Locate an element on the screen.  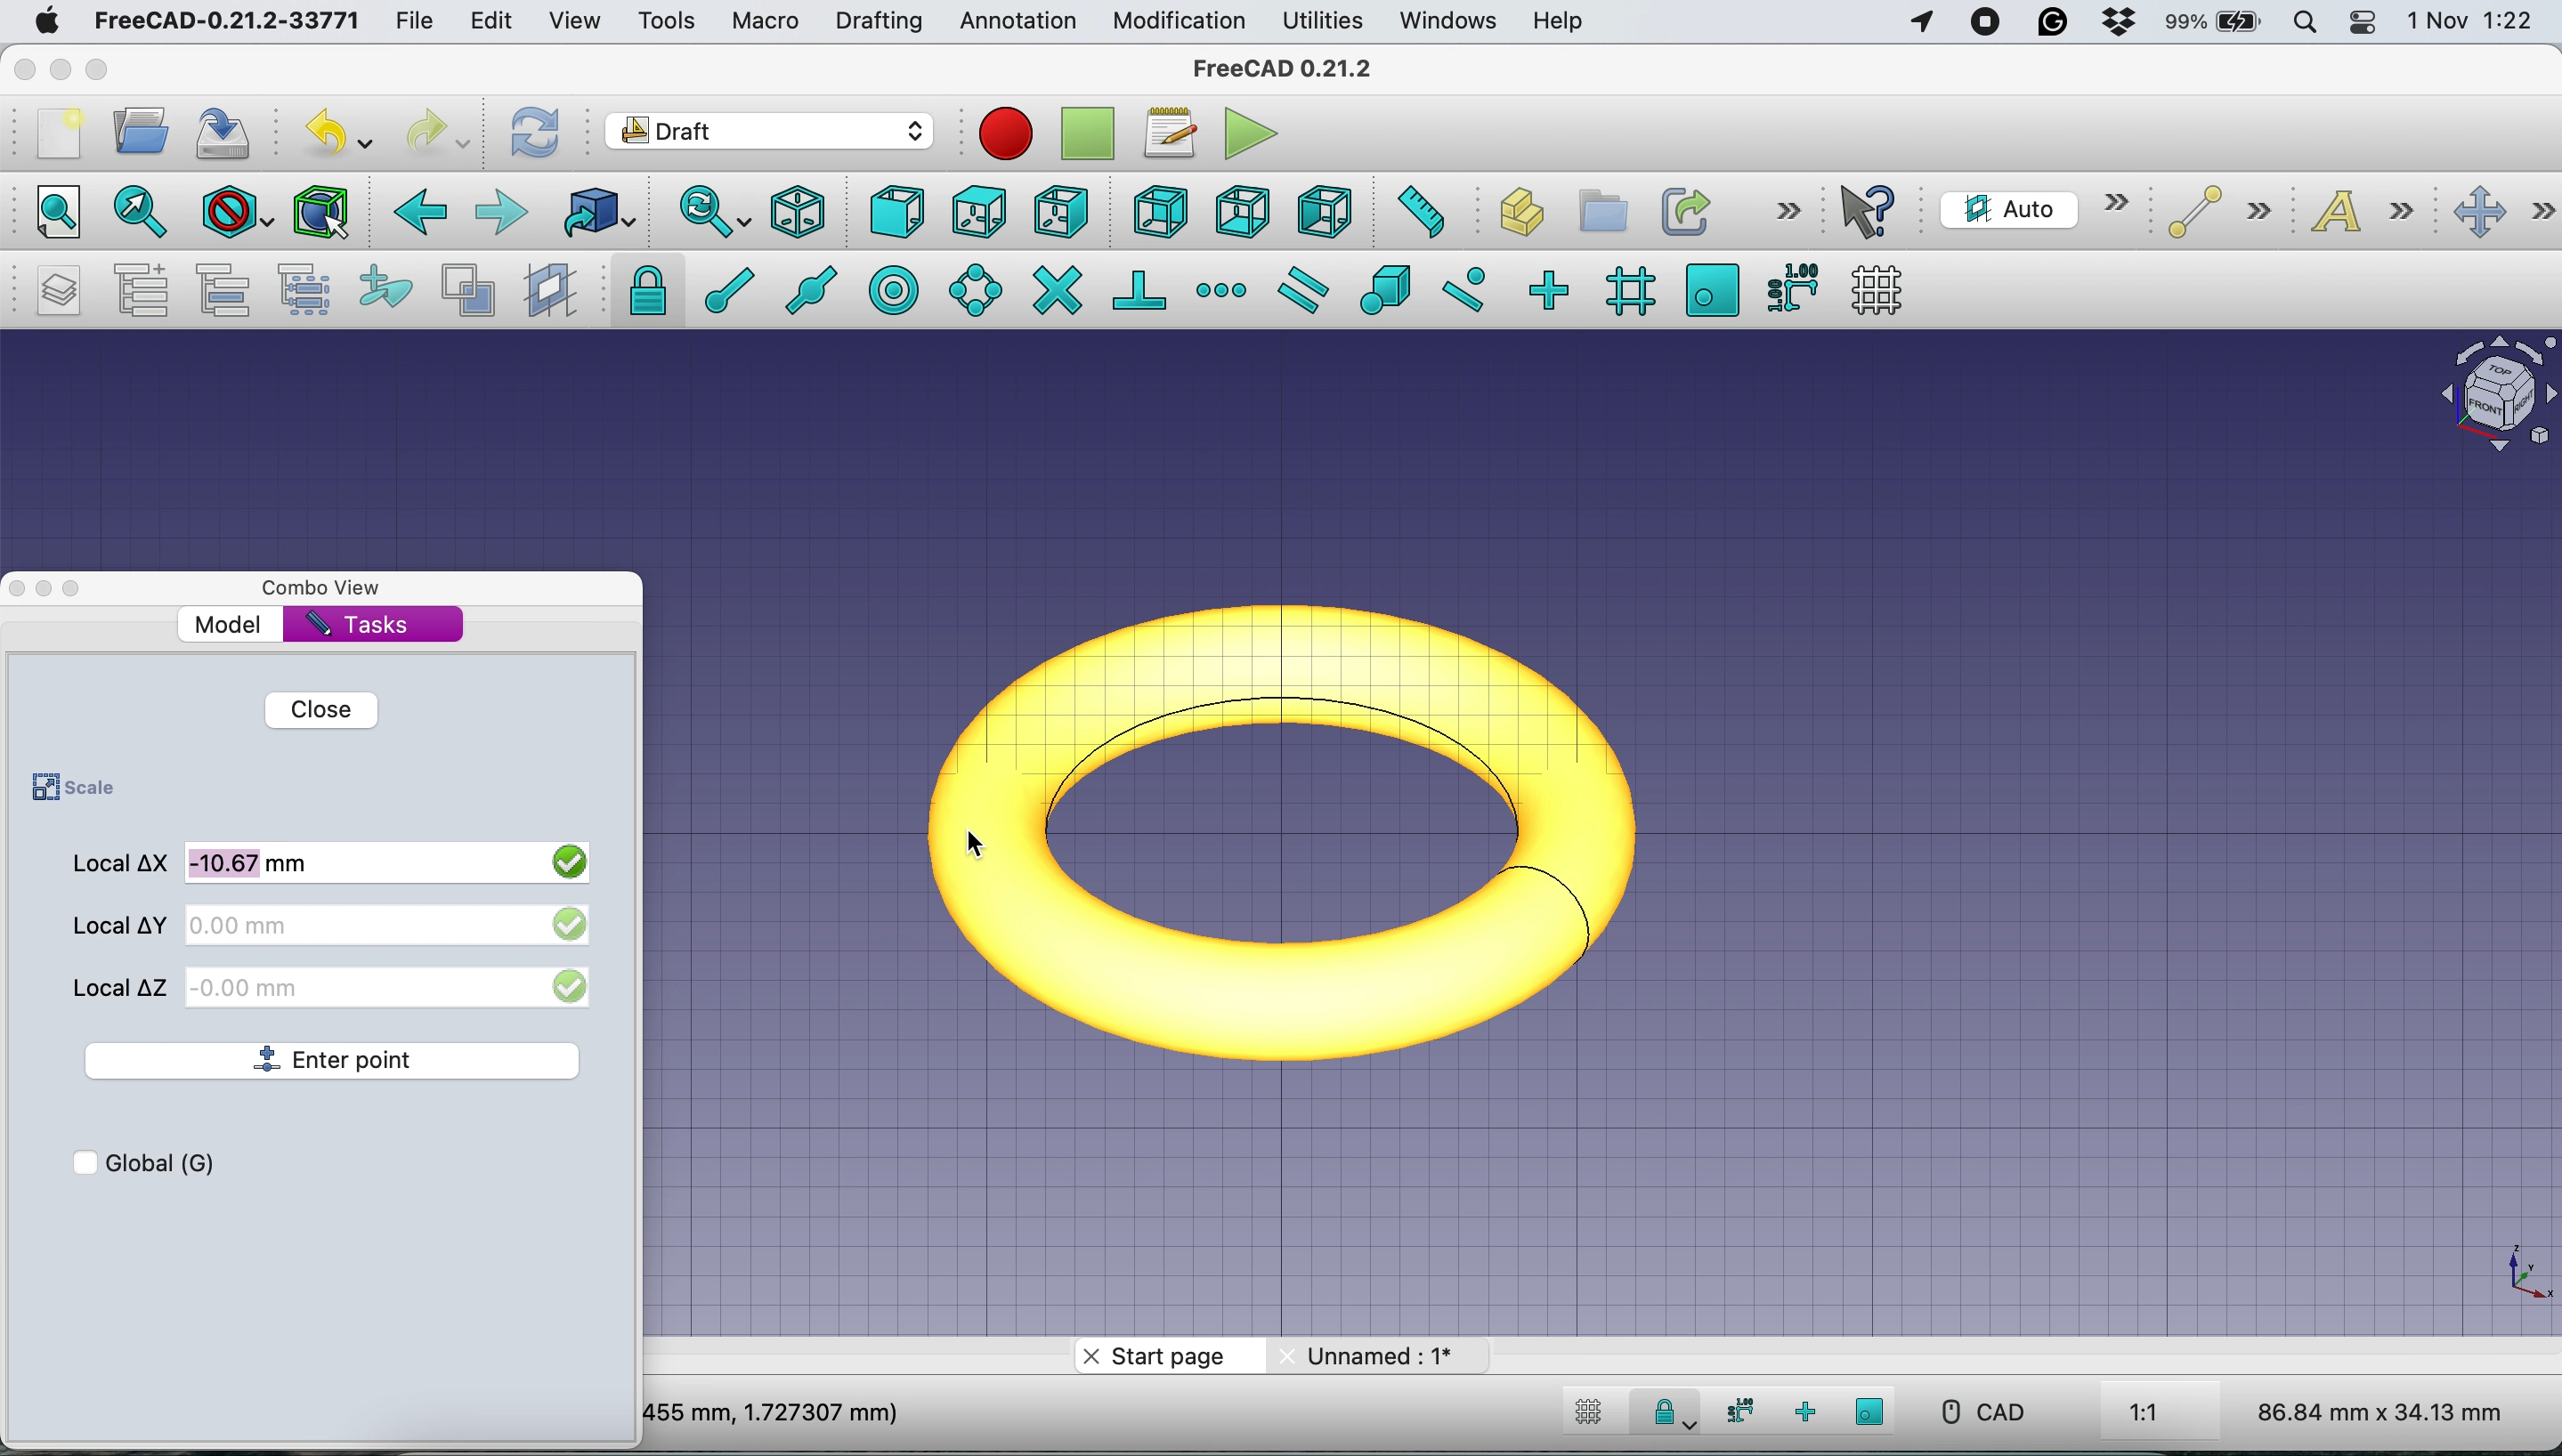
left is located at coordinates (1320, 208).